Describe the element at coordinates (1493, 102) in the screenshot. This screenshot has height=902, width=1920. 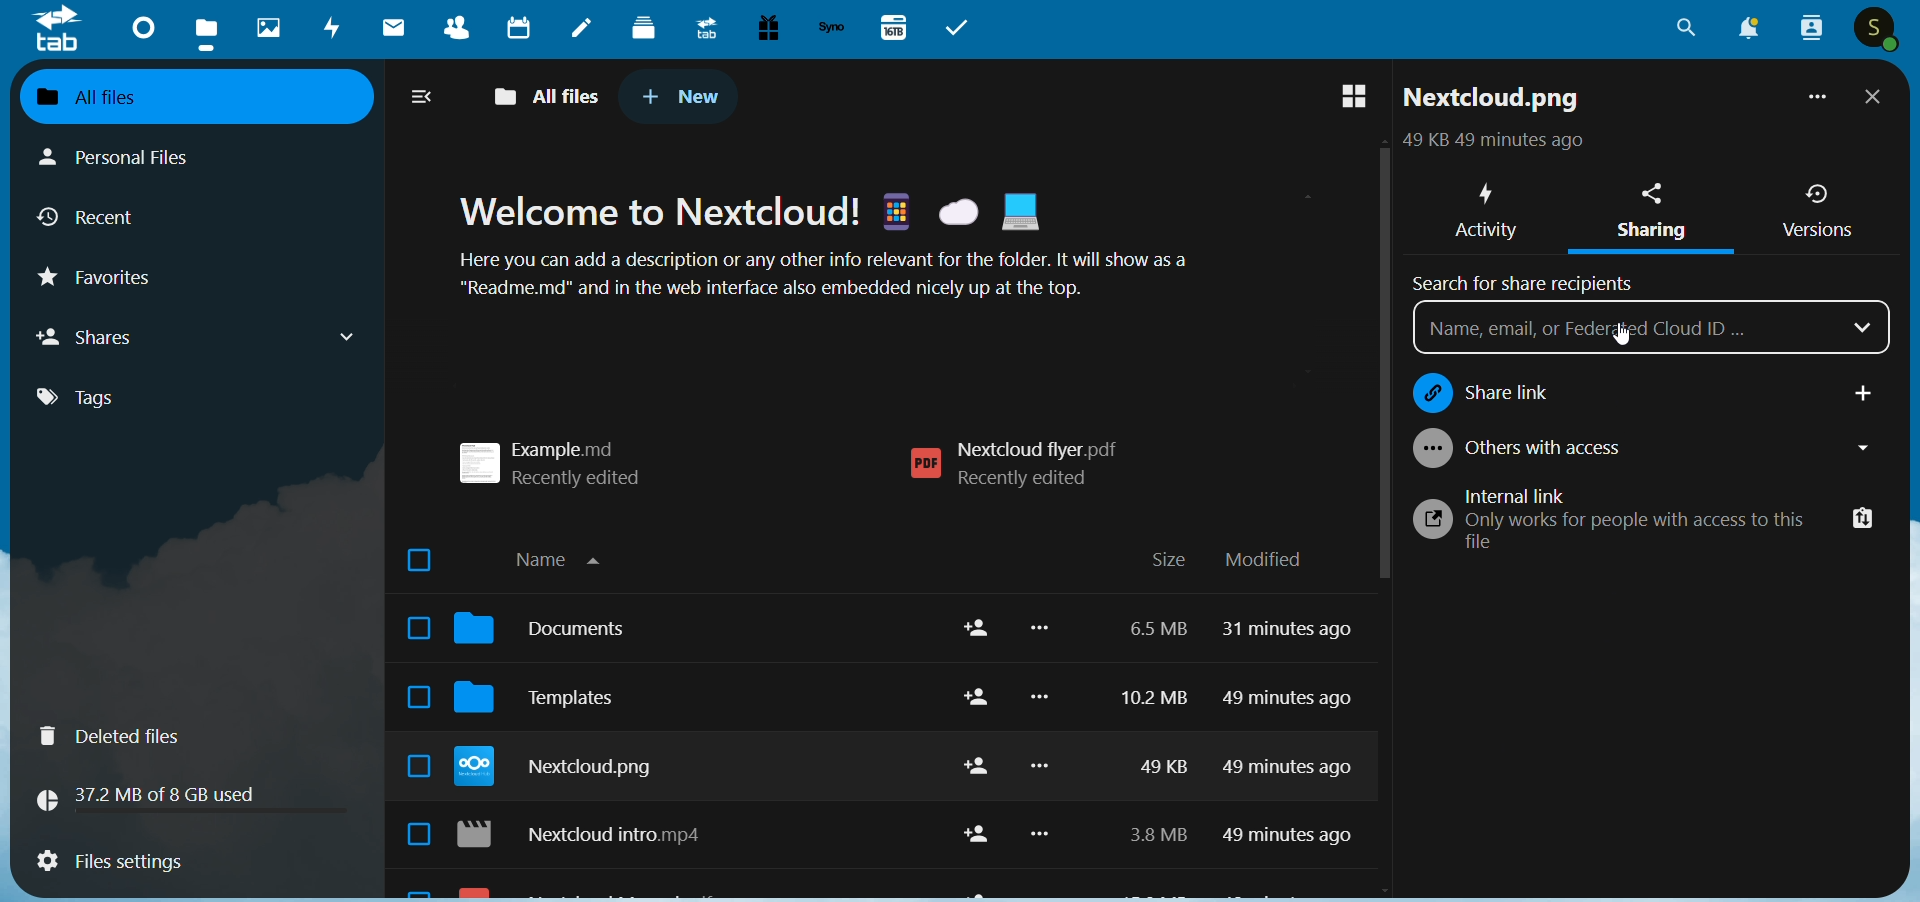
I see `nextcloud png` at that location.